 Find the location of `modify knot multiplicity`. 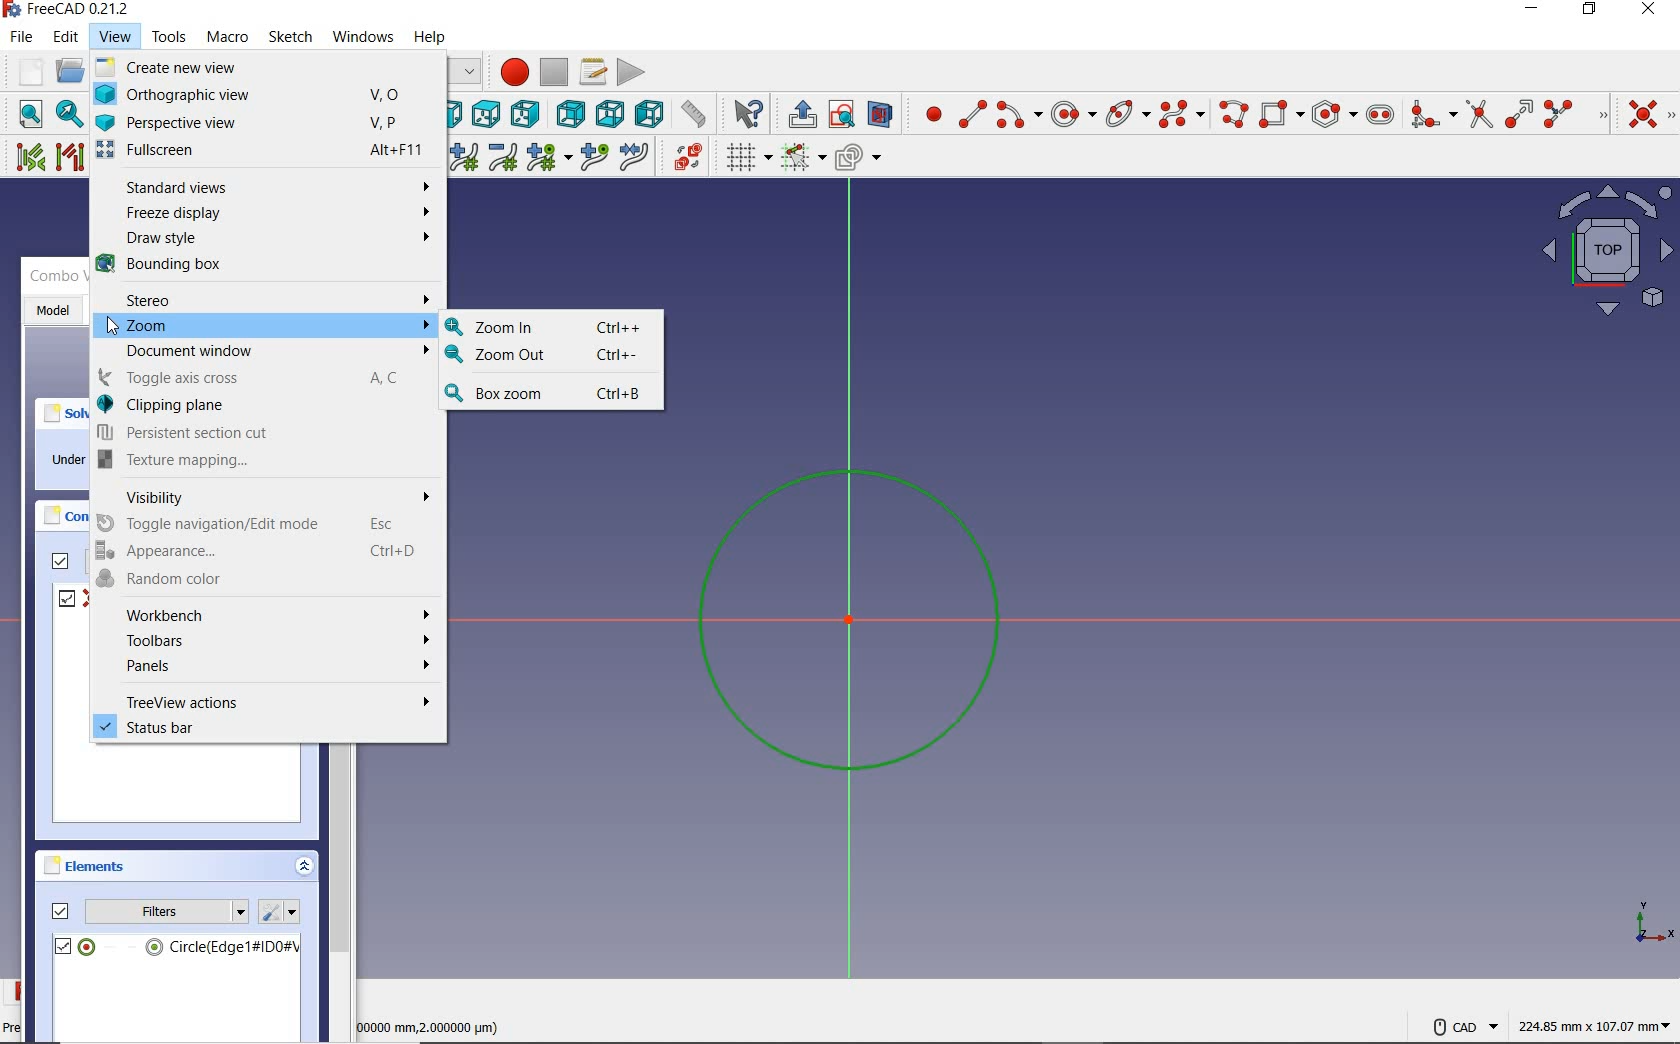

modify knot multiplicity is located at coordinates (547, 157).